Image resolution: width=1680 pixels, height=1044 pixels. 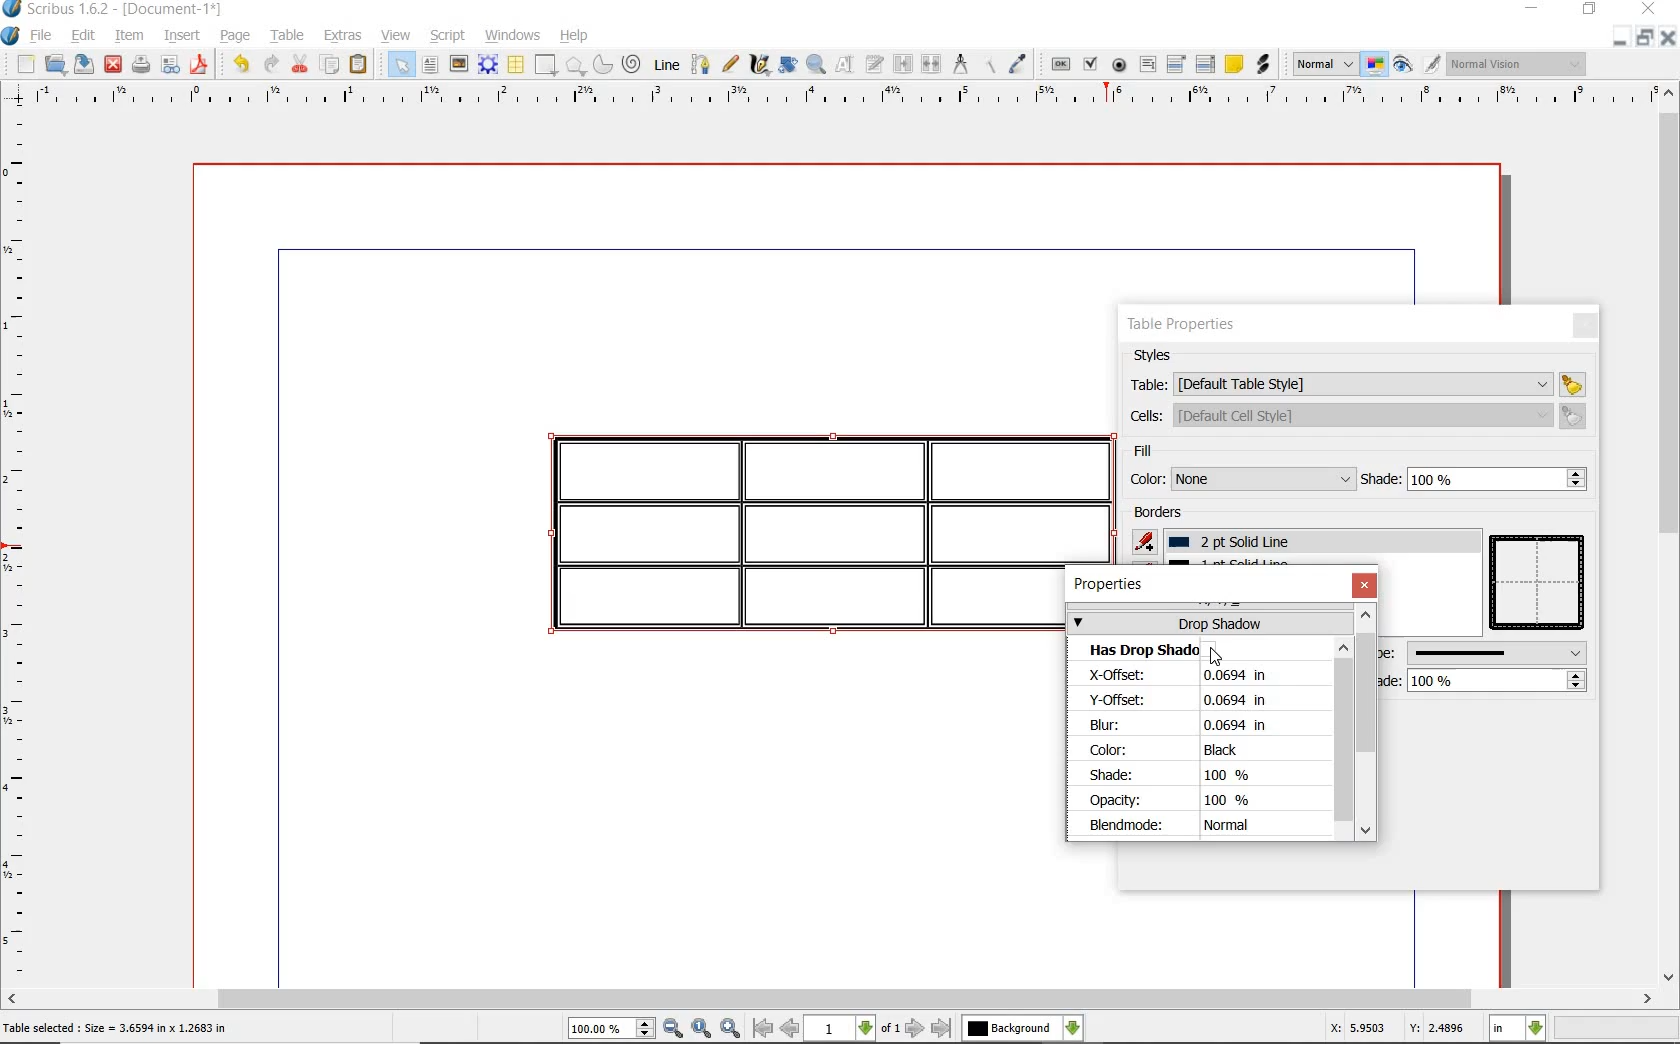 I want to click on properties, so click(x=1113, y=585).